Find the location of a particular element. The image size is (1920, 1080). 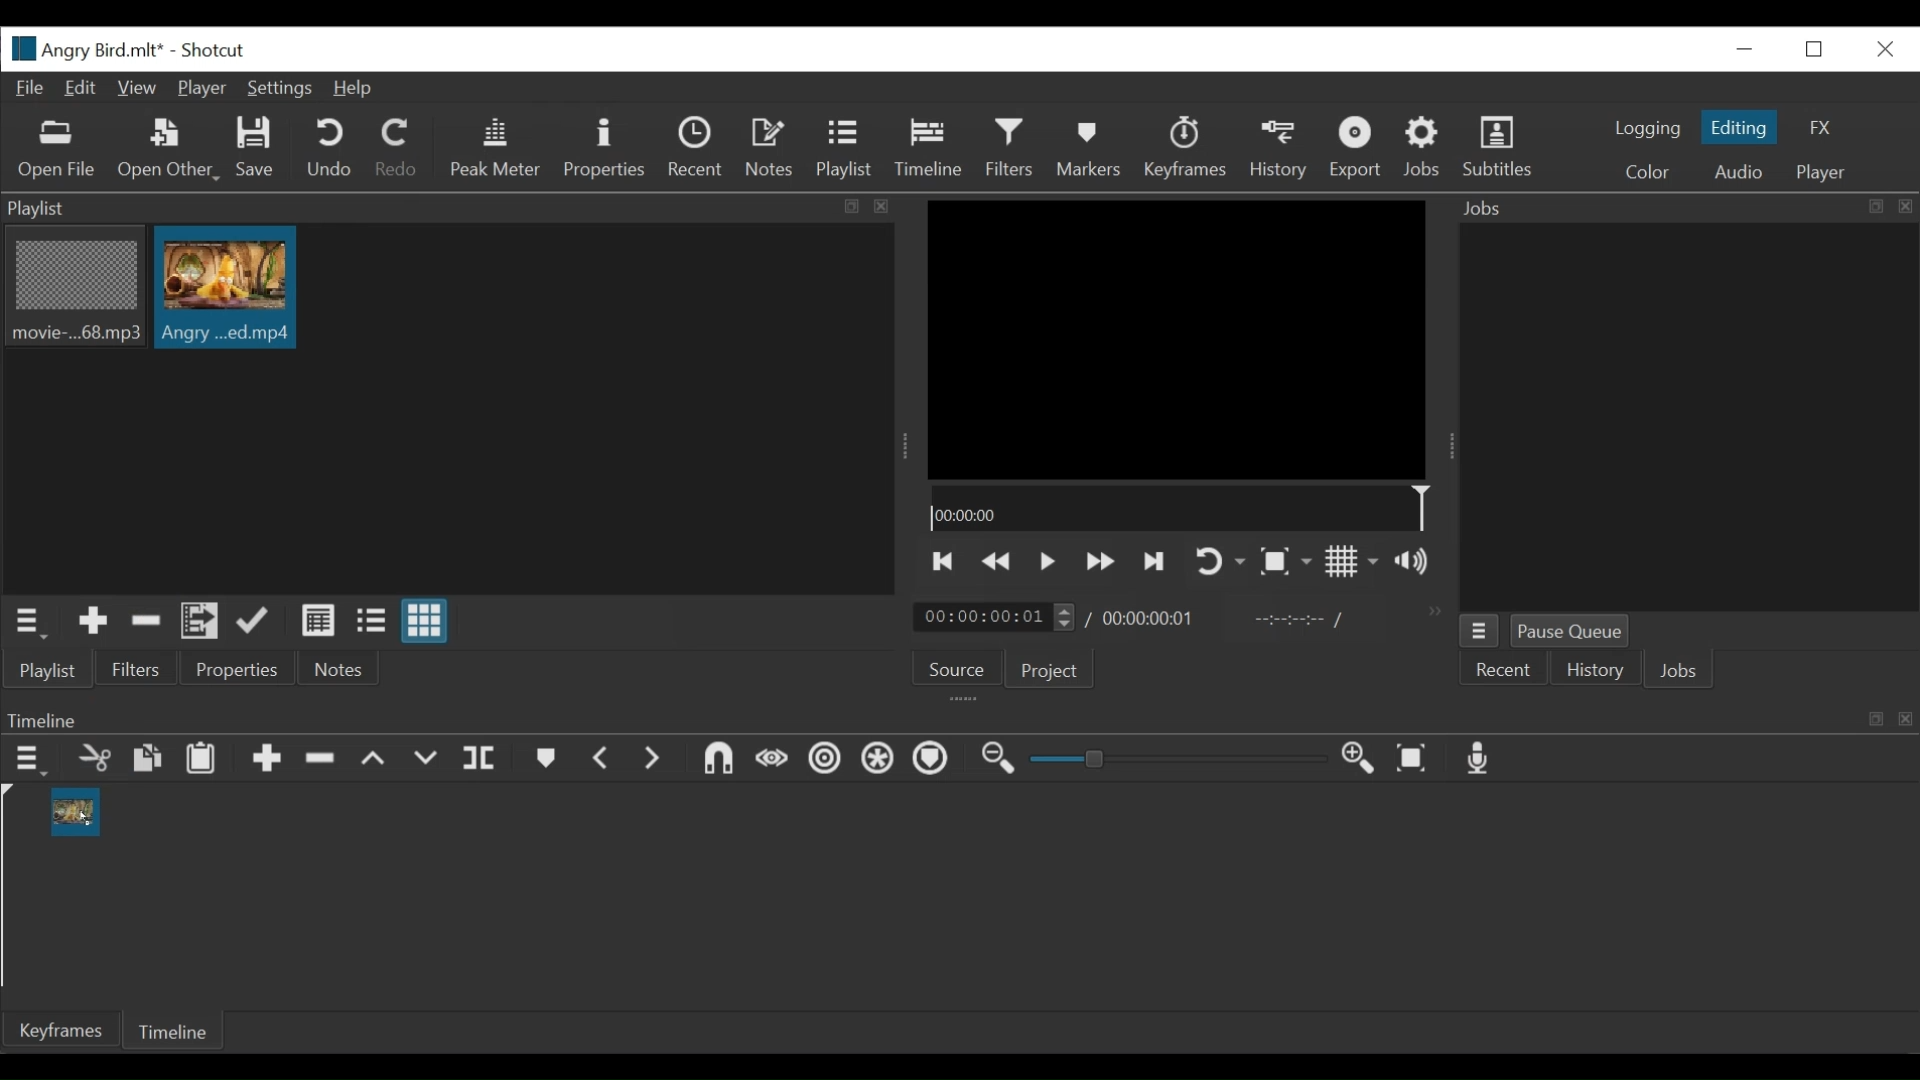

Clip is located at coordinates (225, 288).